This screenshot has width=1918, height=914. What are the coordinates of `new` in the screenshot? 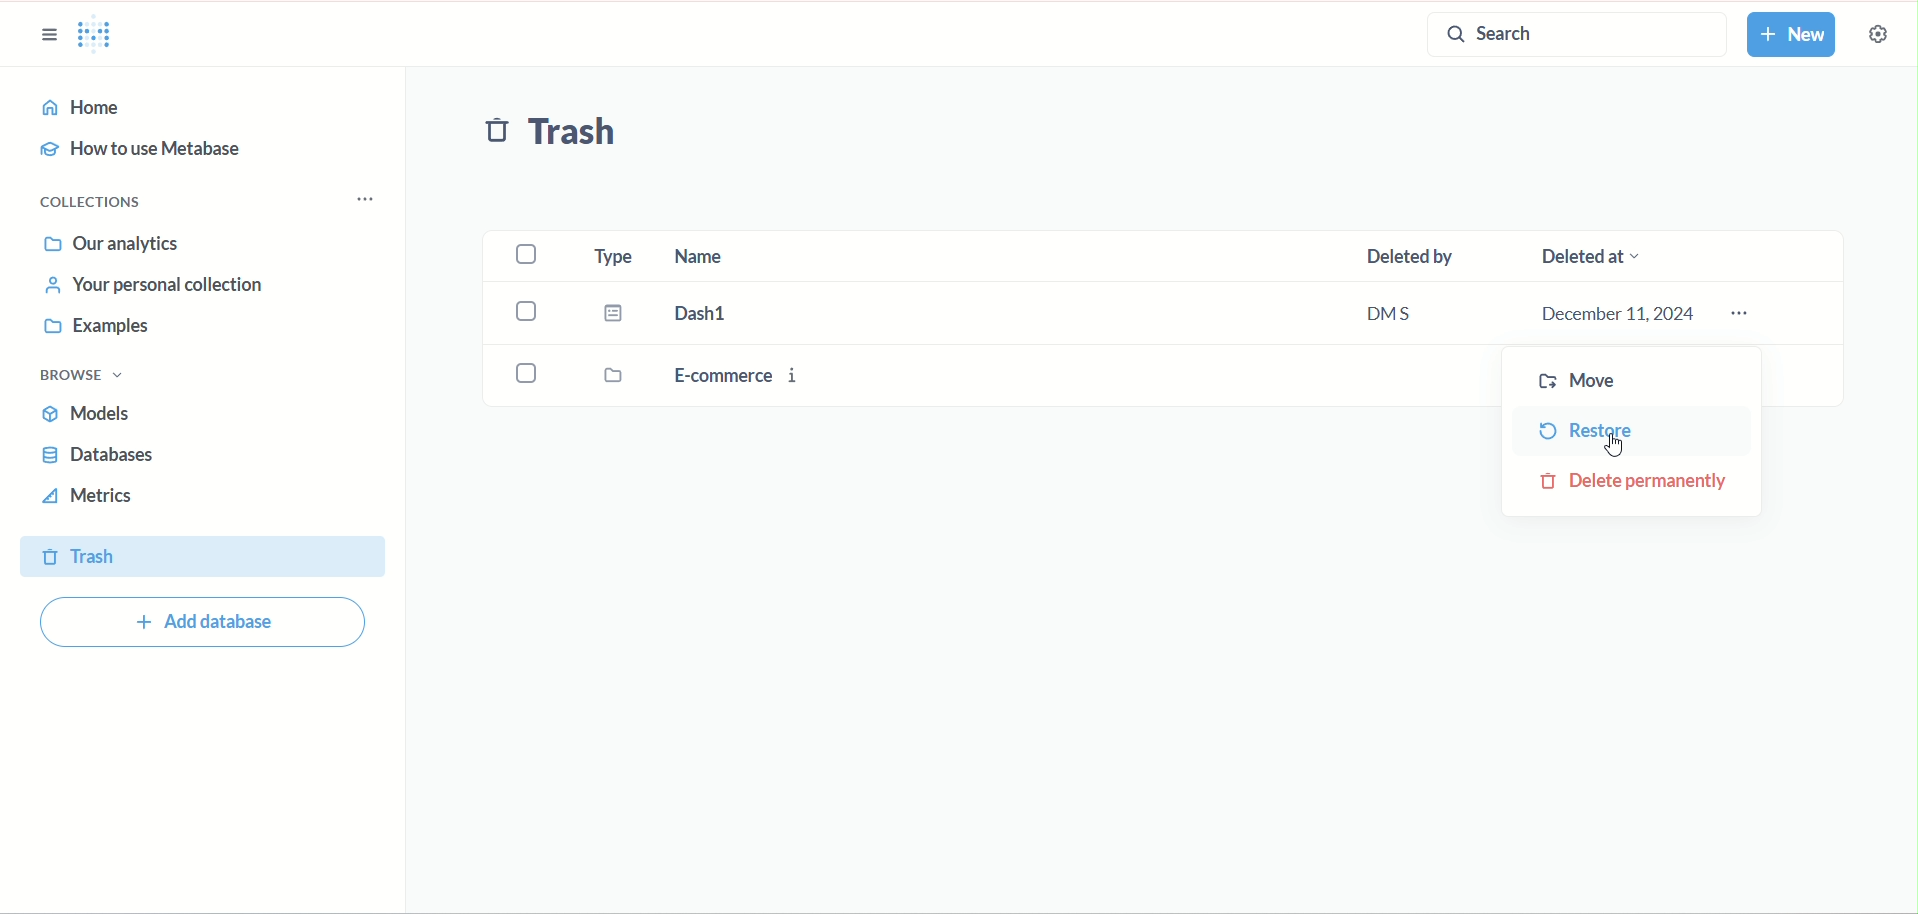 It's located at (1798, 36).